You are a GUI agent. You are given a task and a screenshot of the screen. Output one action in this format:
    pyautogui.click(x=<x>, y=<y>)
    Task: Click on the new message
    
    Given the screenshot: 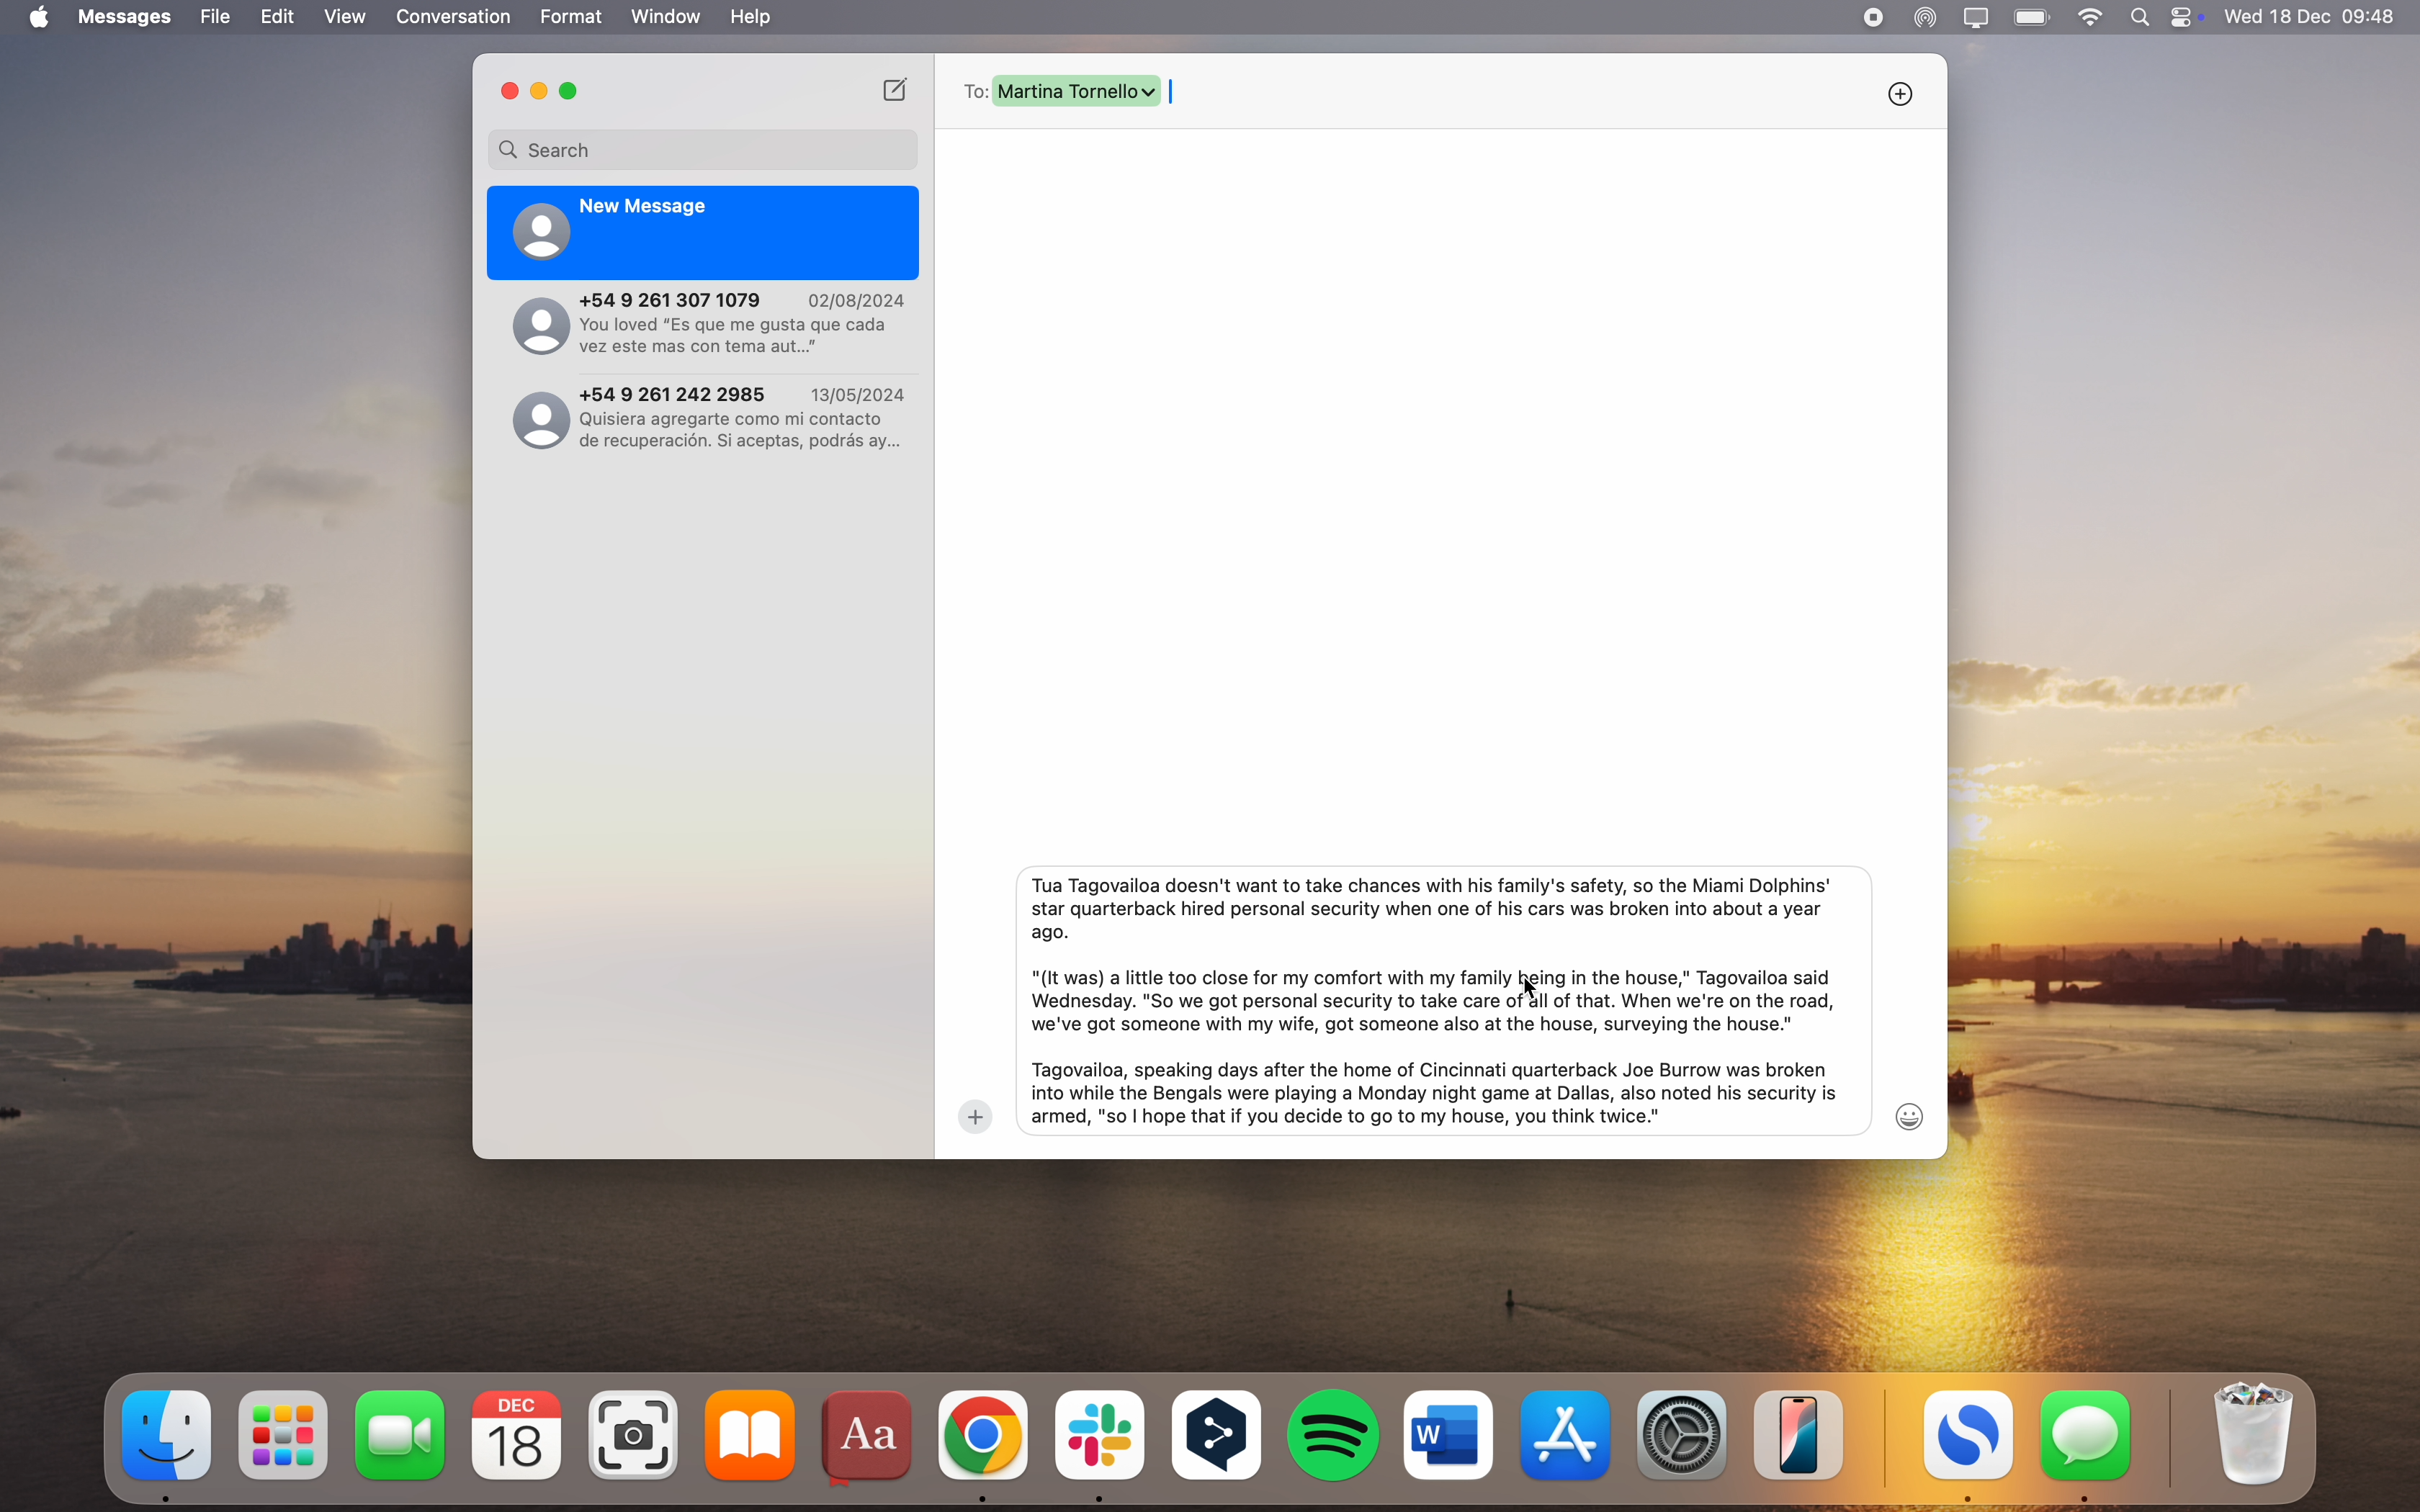 What is the action you would take?
    pyautogui.click(x=897, y=88)
    